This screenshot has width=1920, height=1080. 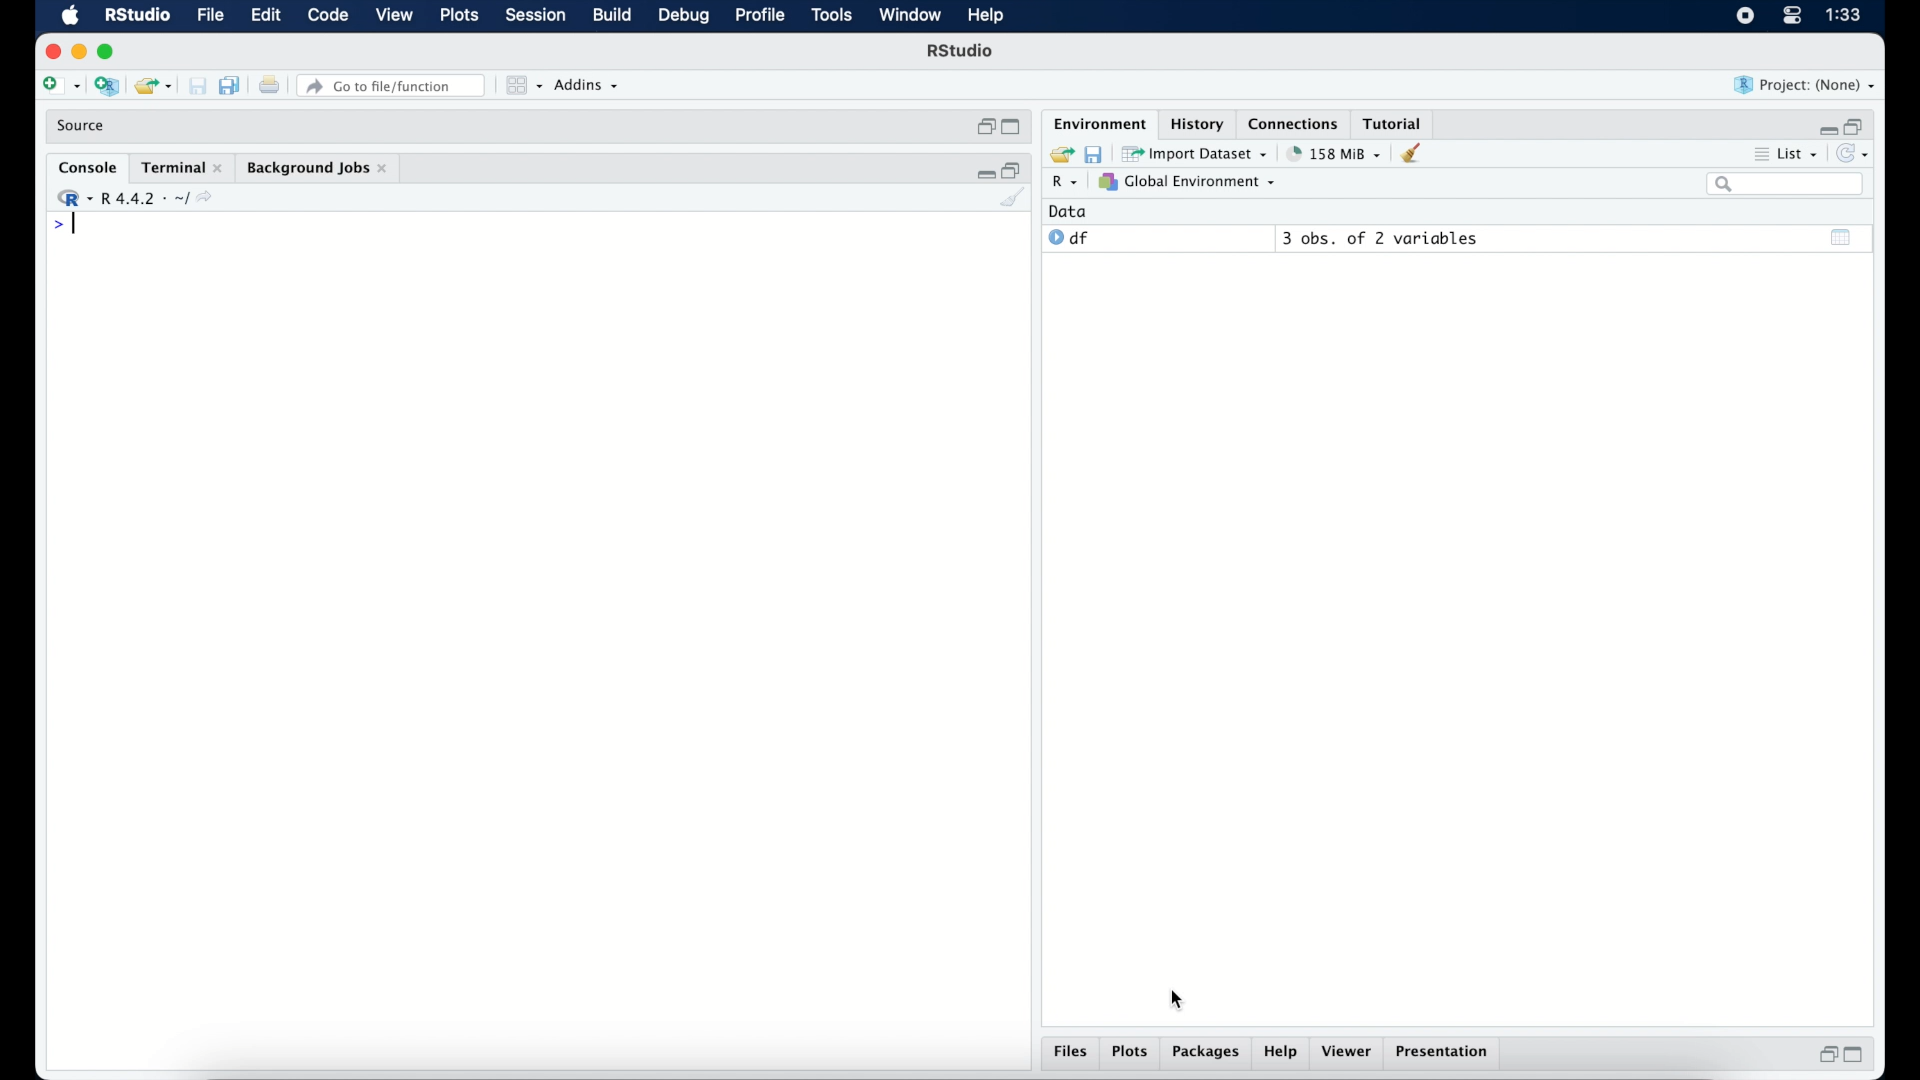 What do you see at coordinates (1858, 154) in the screenshot?
I see `refresh` at bounding box center [1858, 154].